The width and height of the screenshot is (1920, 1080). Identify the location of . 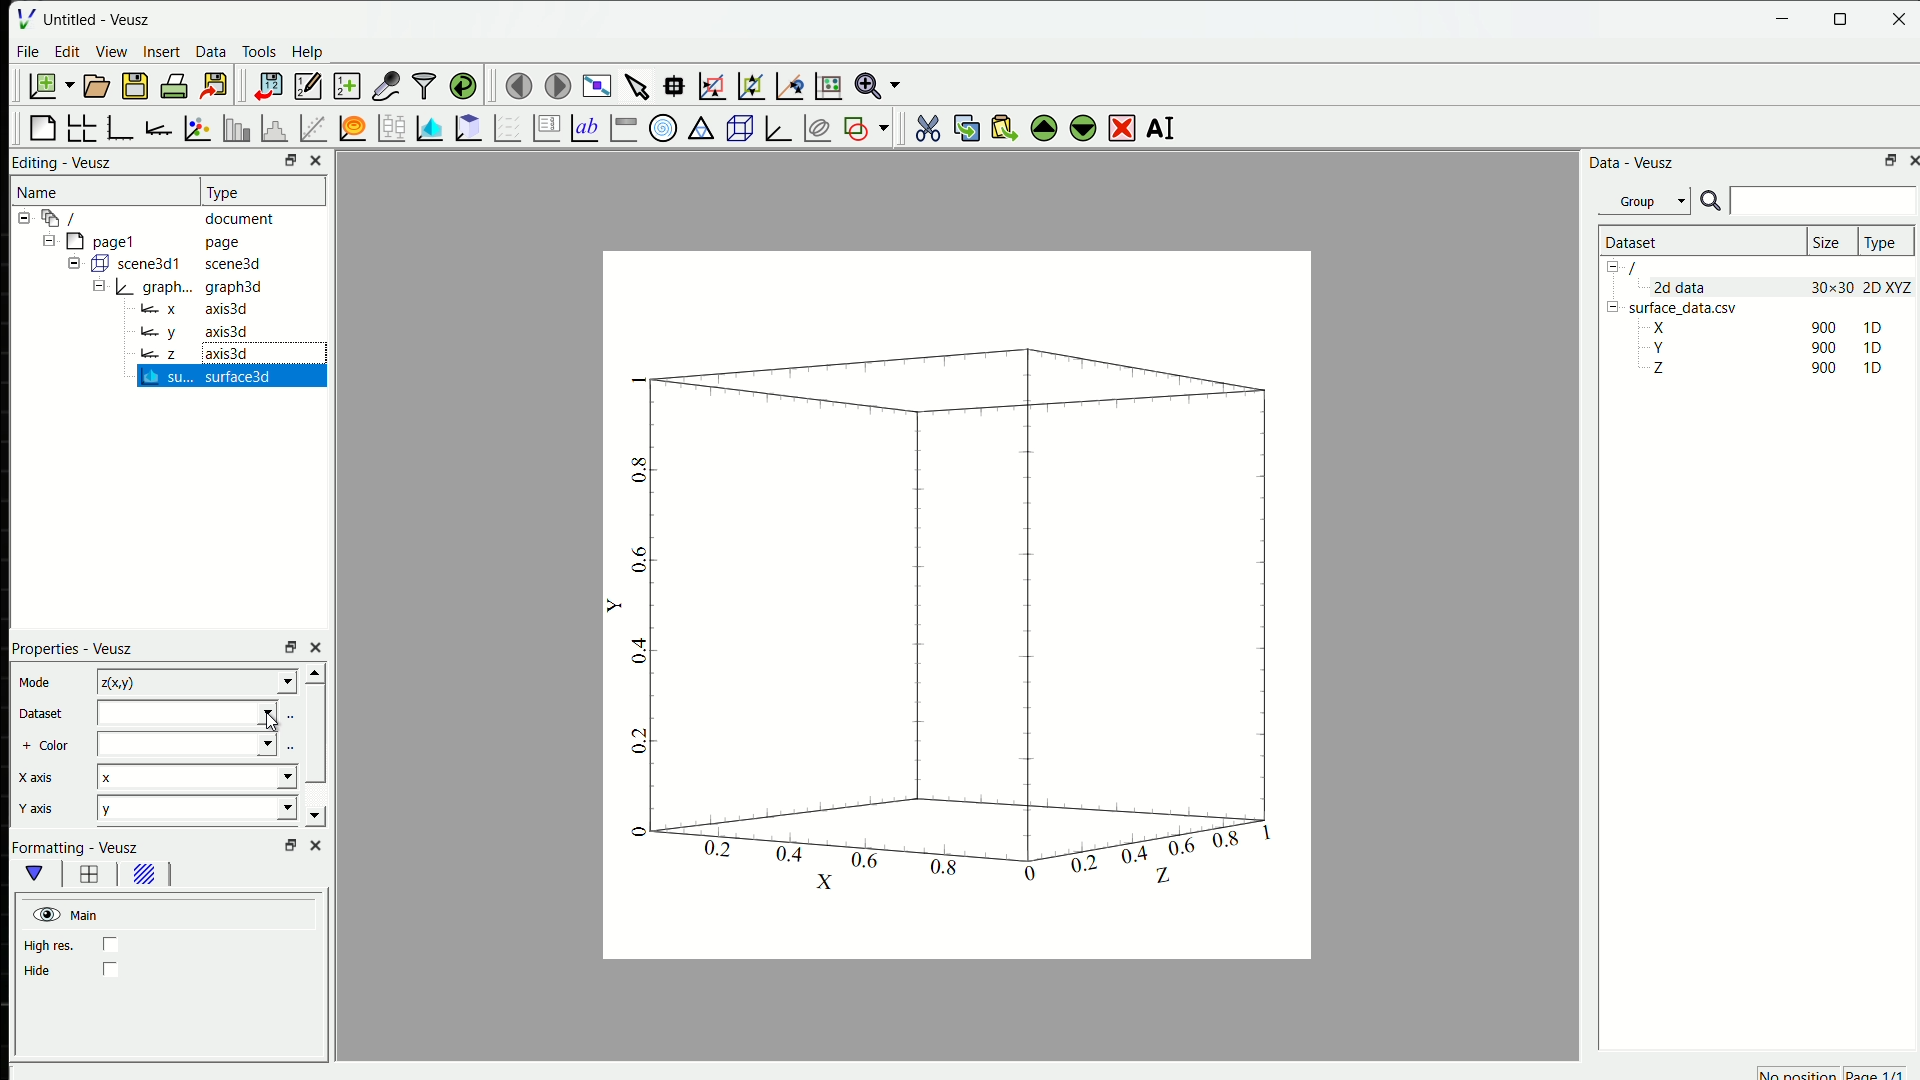
(141, 263).